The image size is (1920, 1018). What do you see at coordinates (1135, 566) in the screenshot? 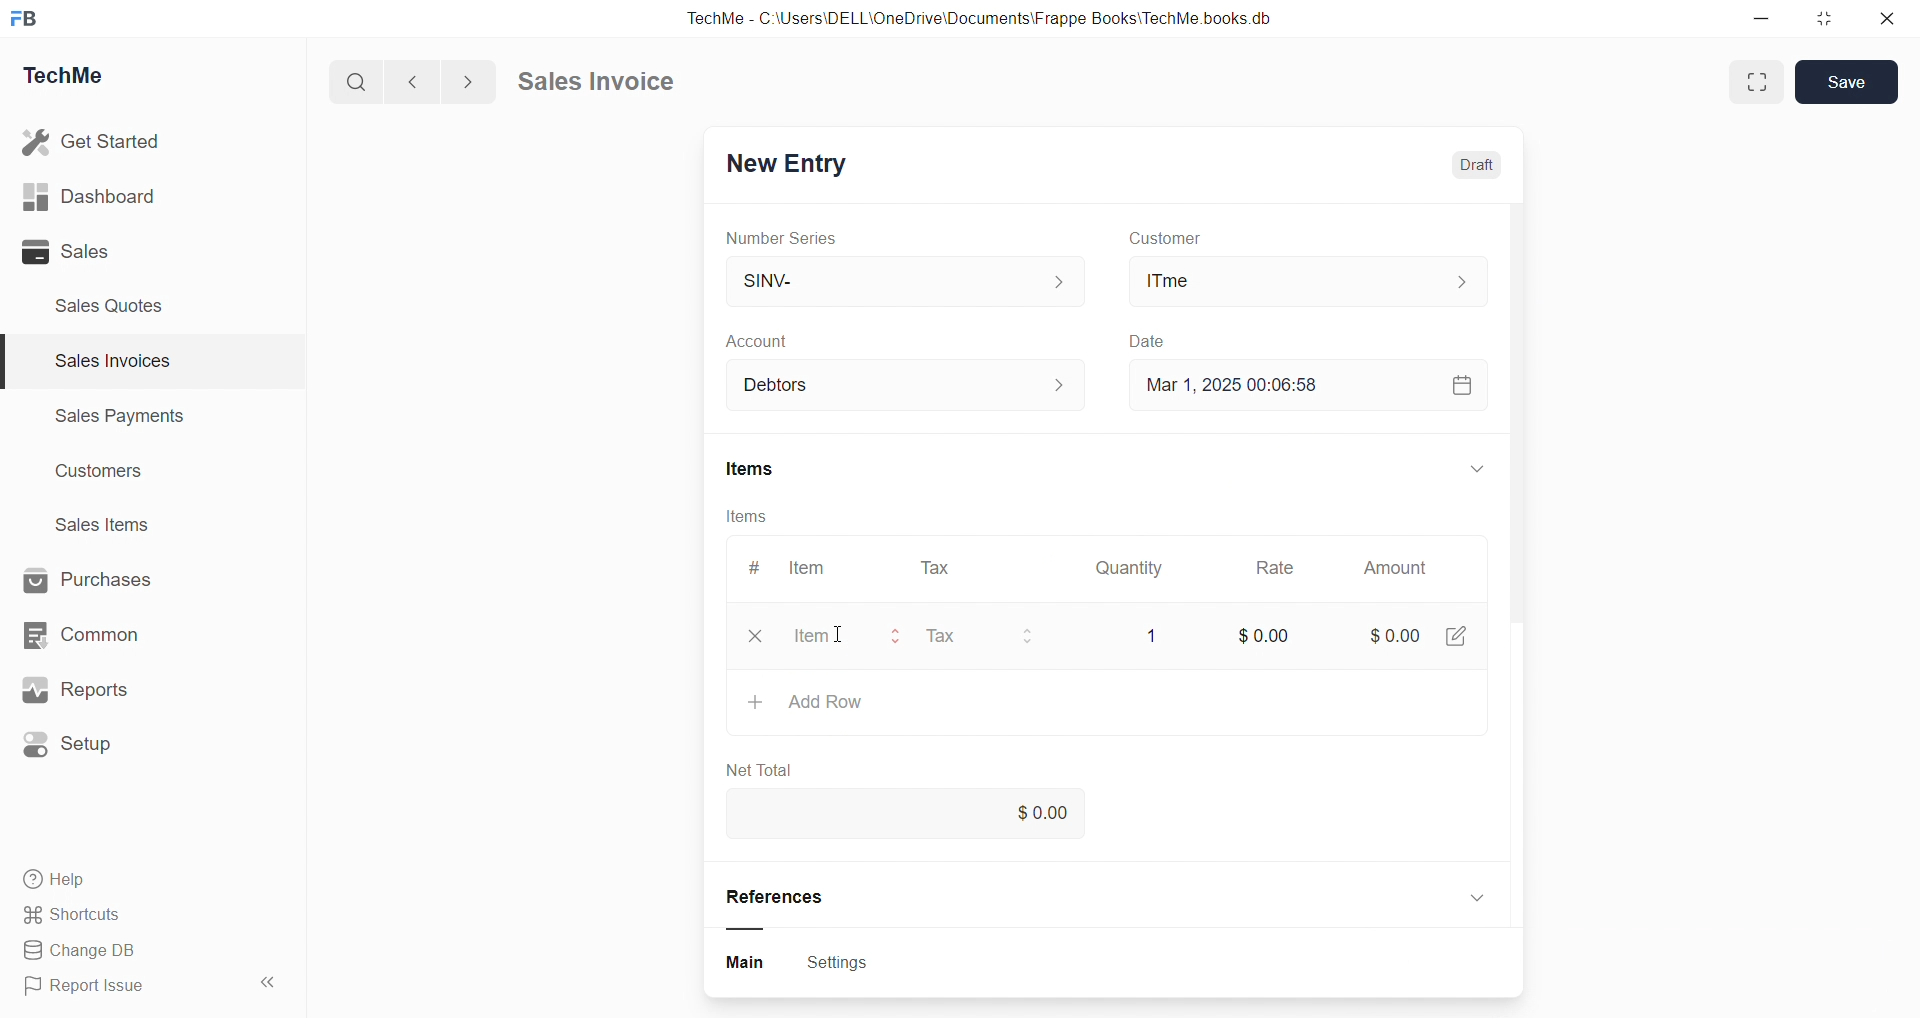
I see `Quantity` at bounding box center [1135, 566].